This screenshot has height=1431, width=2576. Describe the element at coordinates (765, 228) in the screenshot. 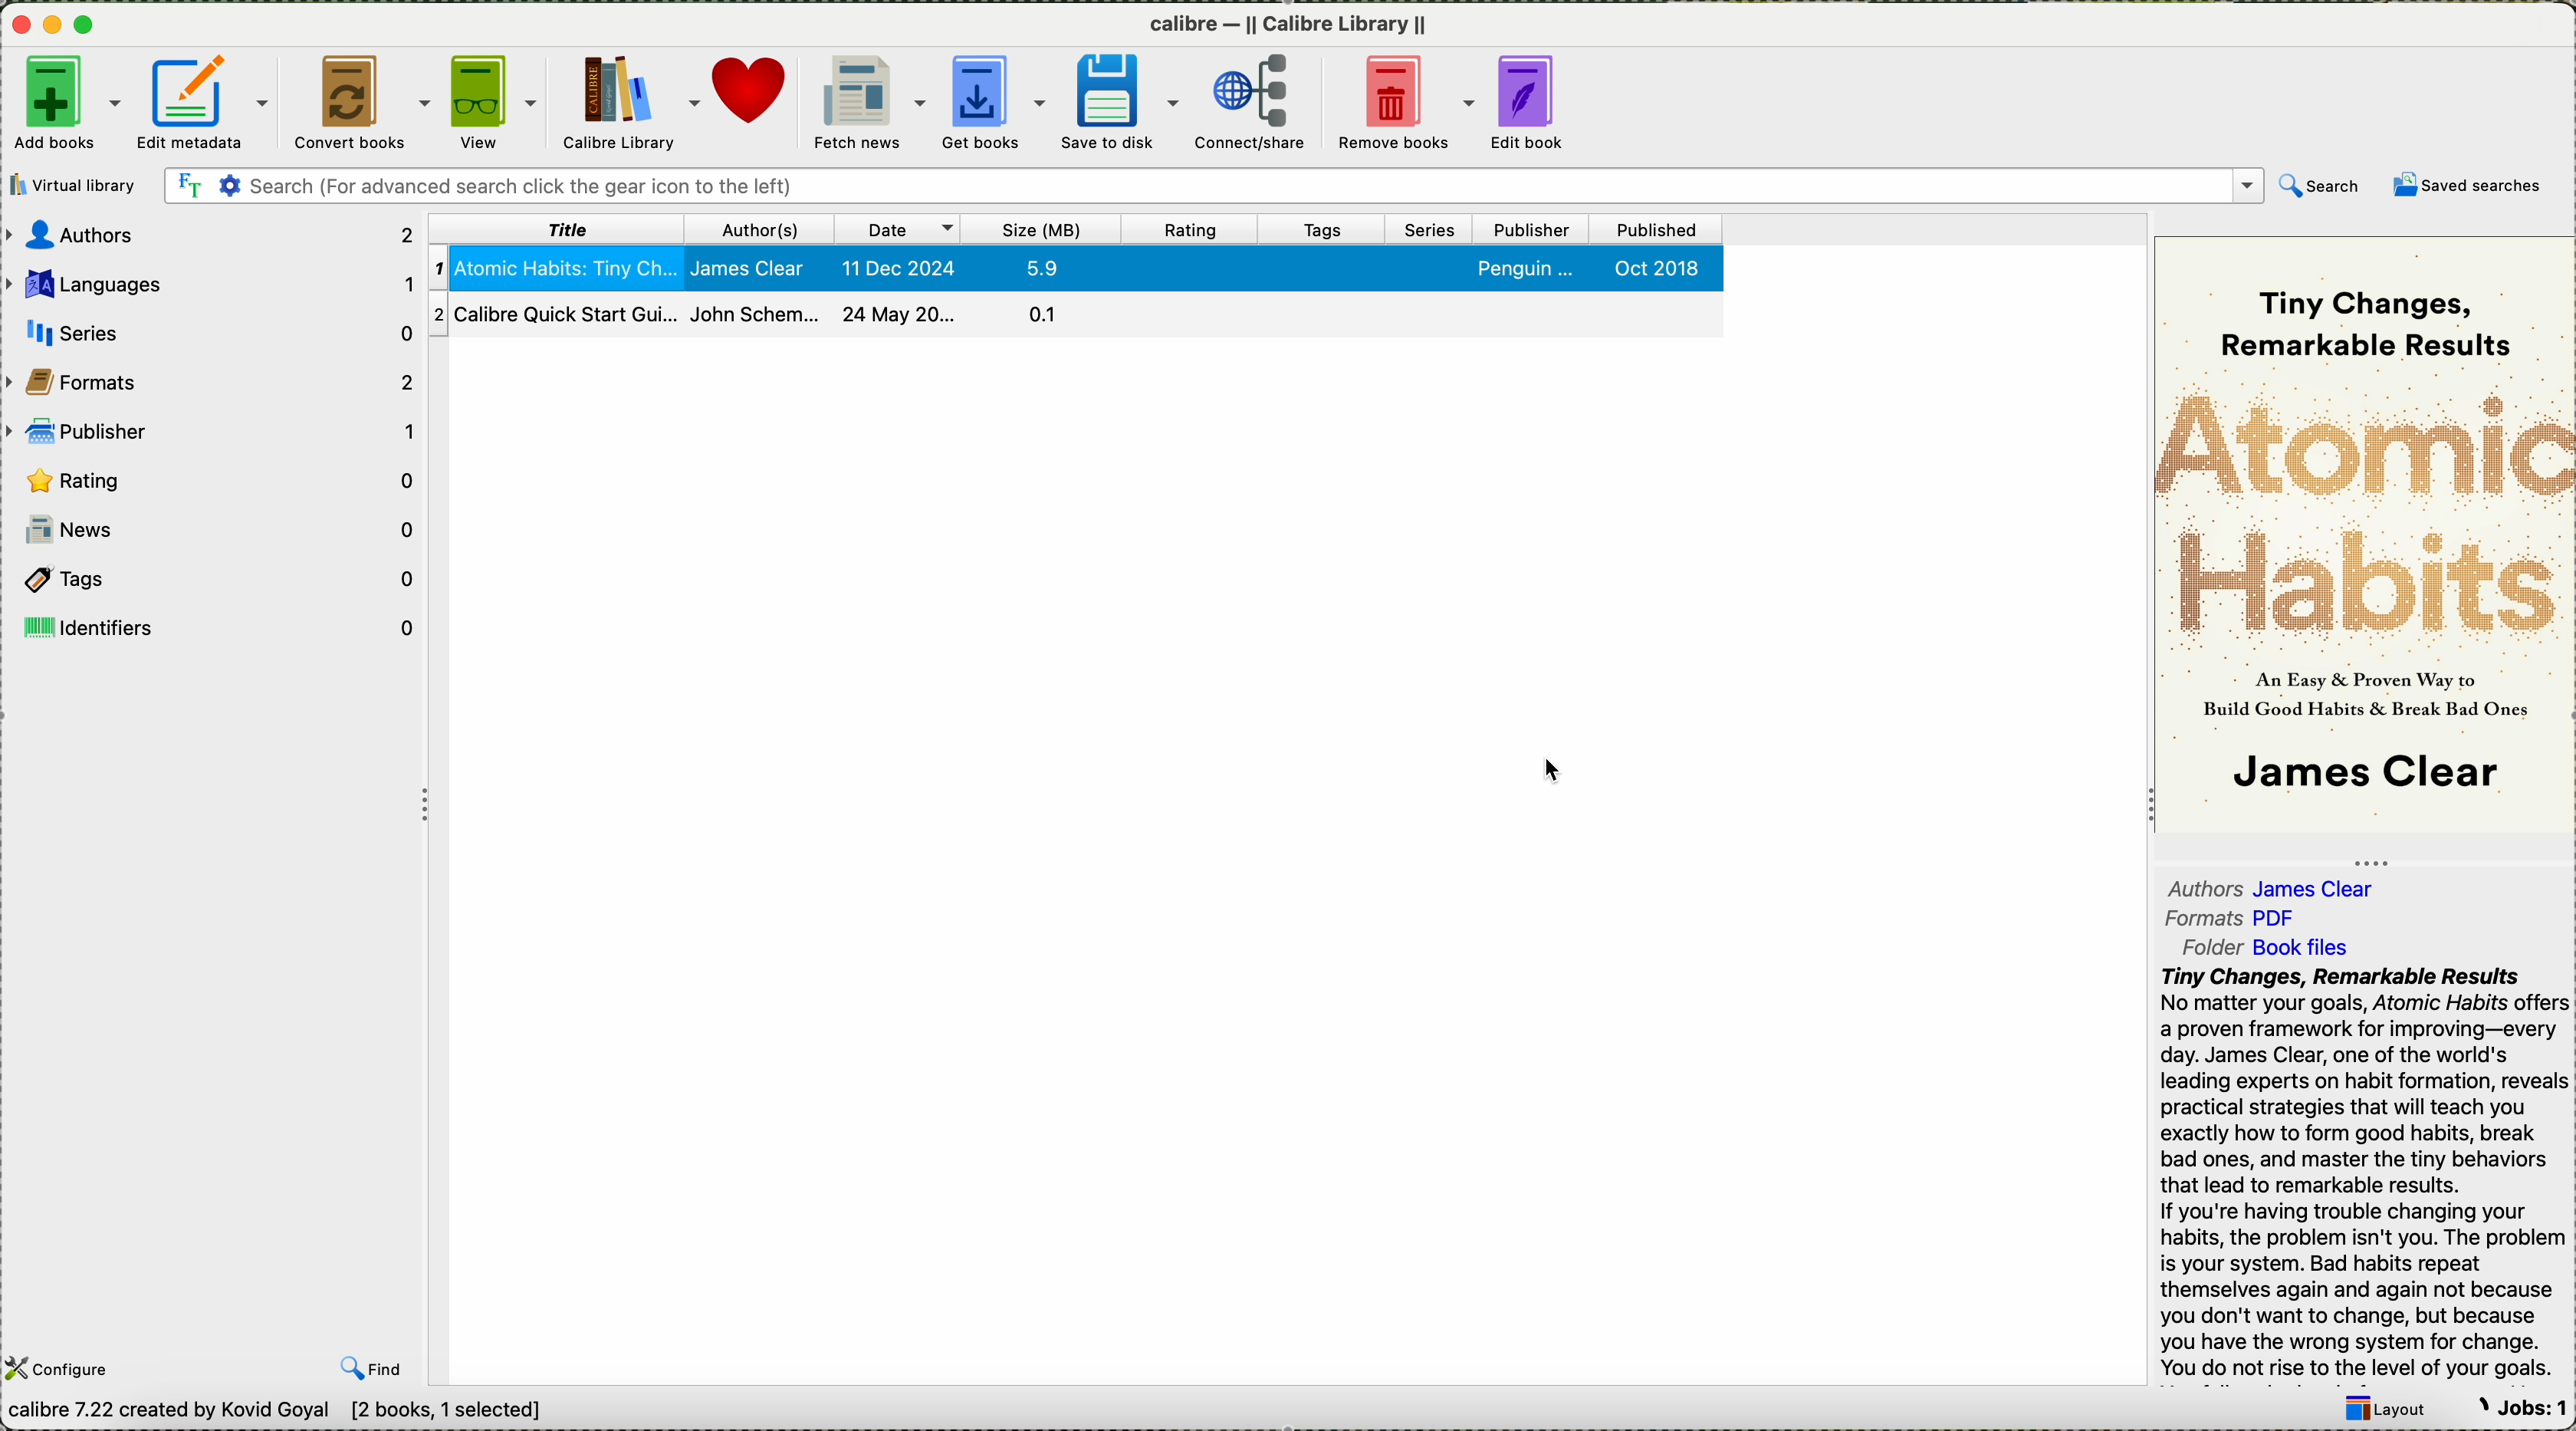

I see `authors` at that location.